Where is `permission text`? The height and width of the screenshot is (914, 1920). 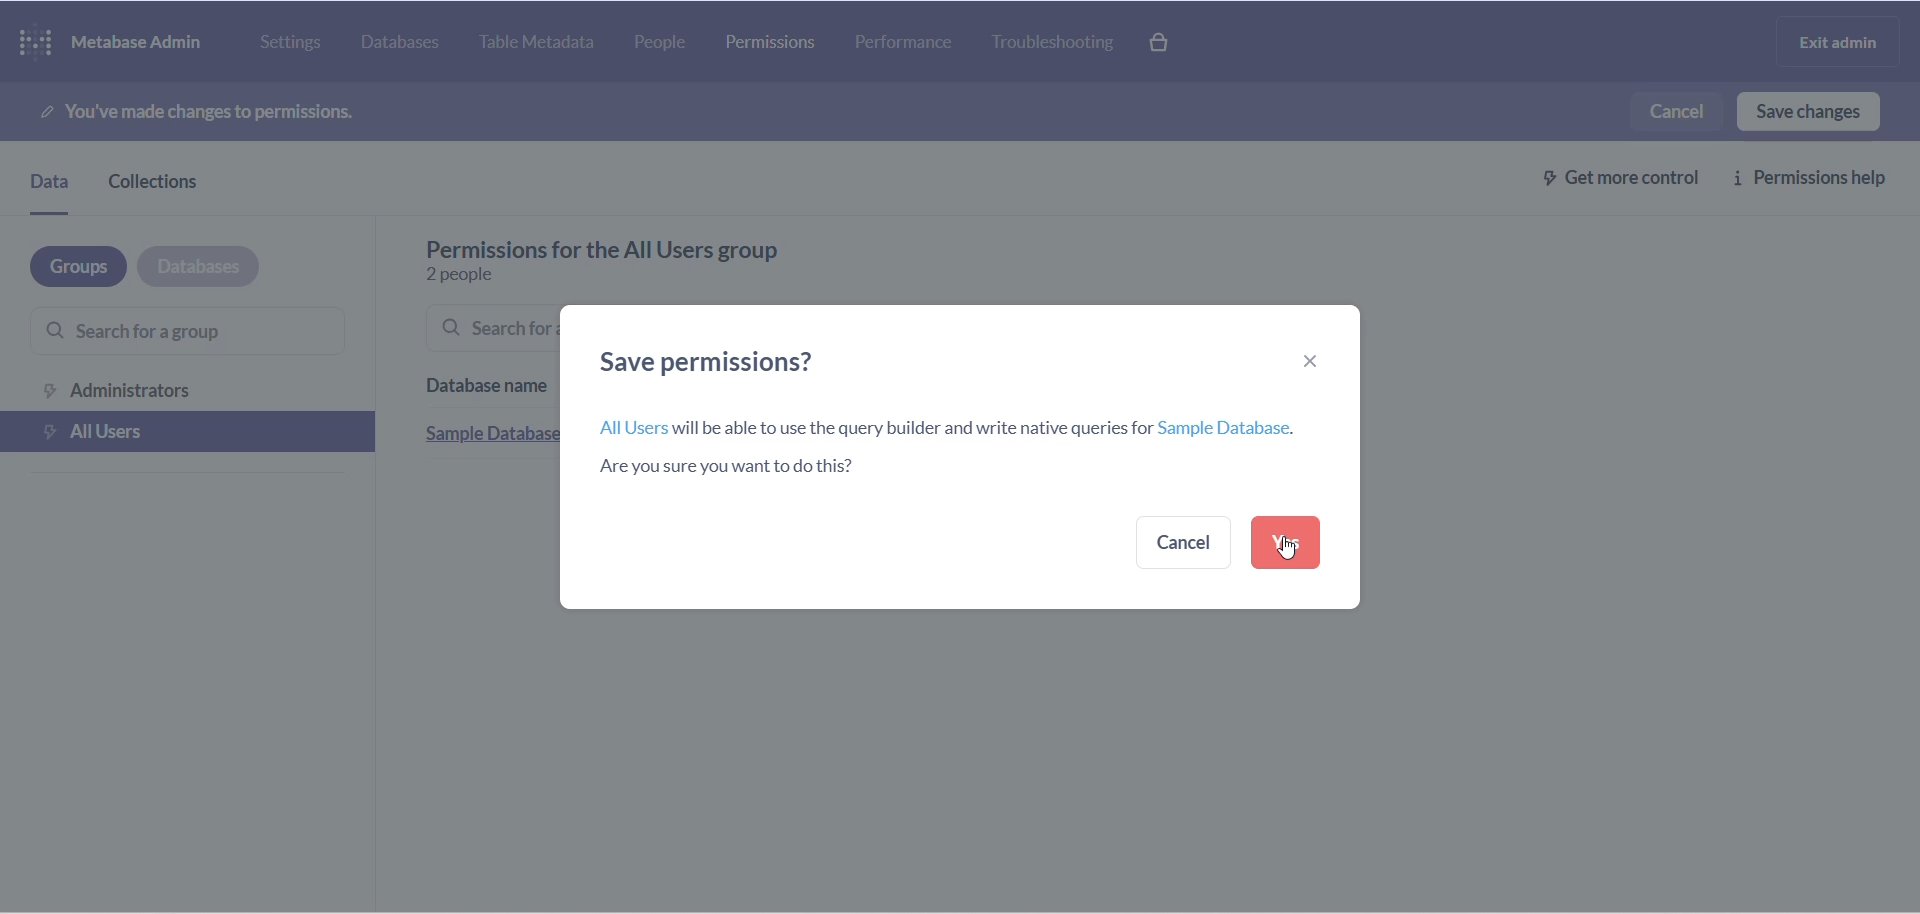 permission text is located at coordinates (237, 108).